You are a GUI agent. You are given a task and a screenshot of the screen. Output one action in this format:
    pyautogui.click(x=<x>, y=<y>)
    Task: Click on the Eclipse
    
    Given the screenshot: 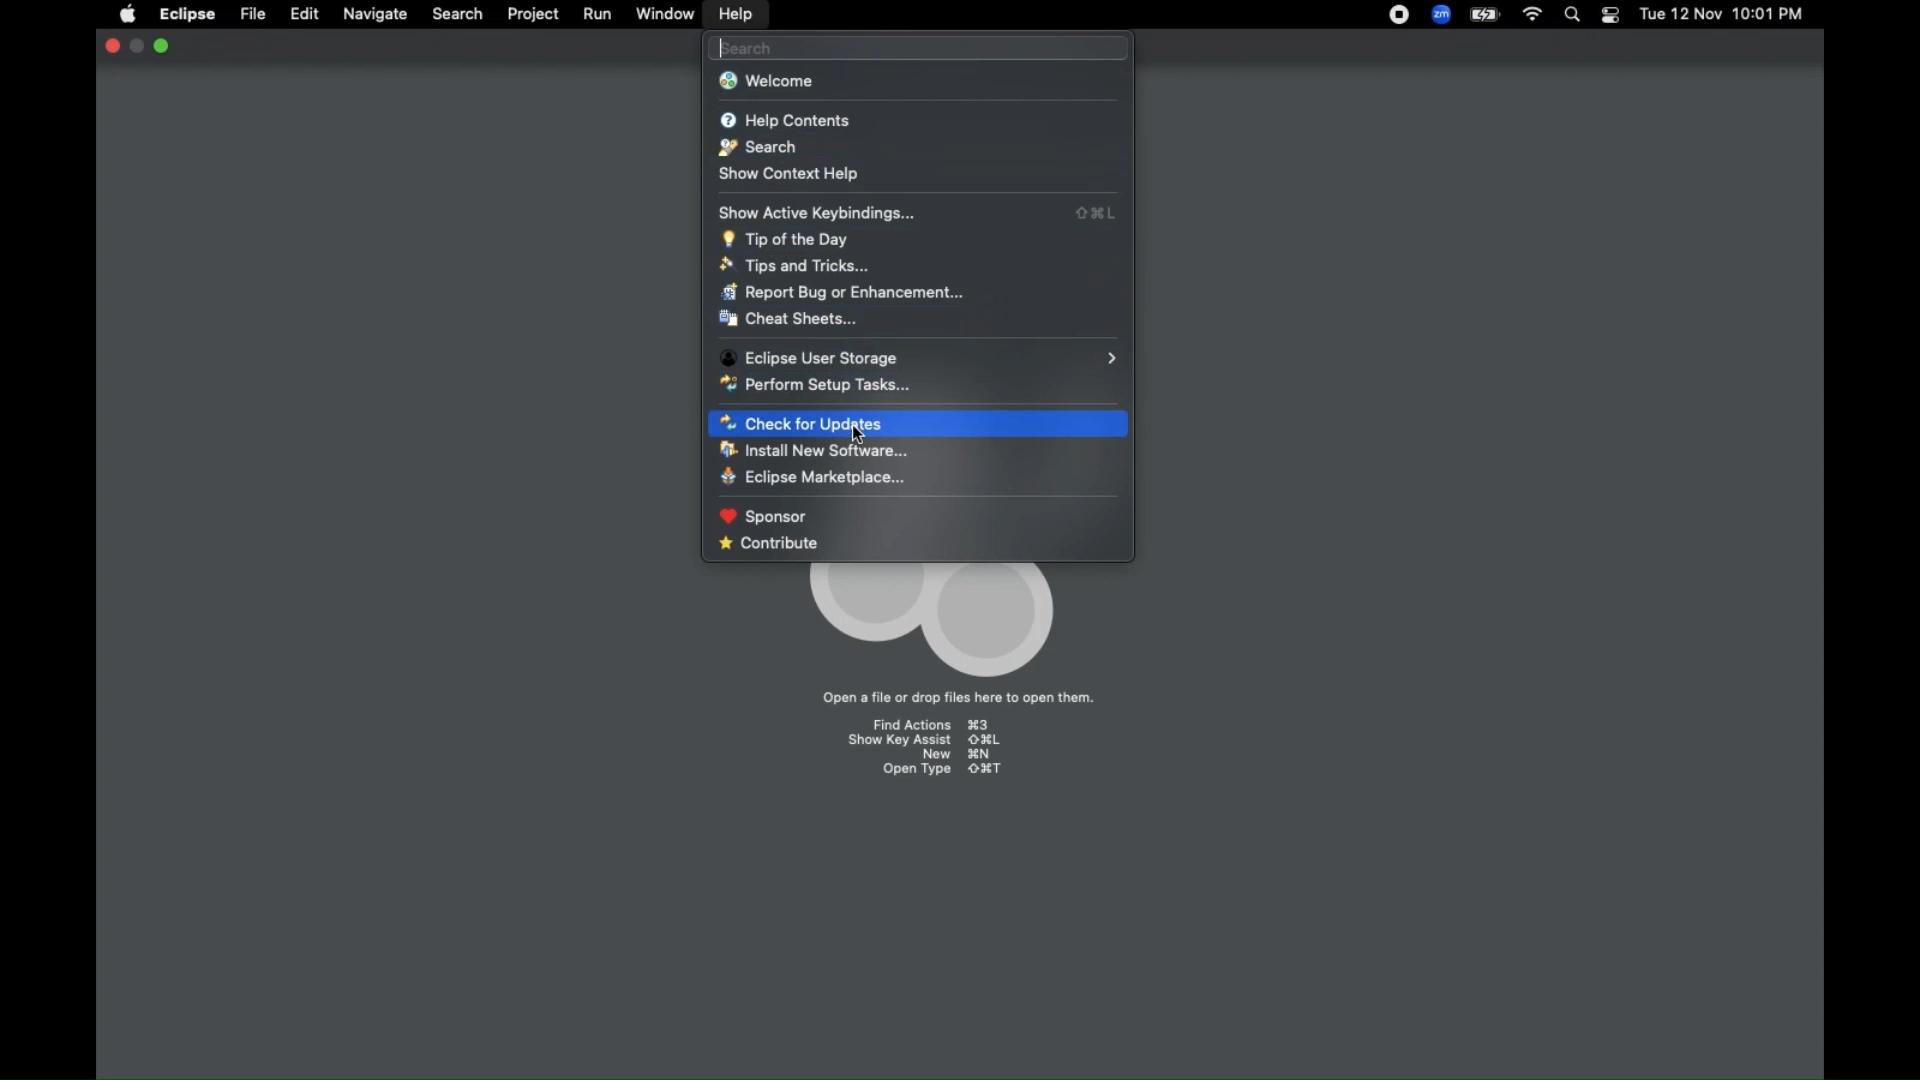 What is the action you would take?
    pyautogui.click(x=188, y=15)
    